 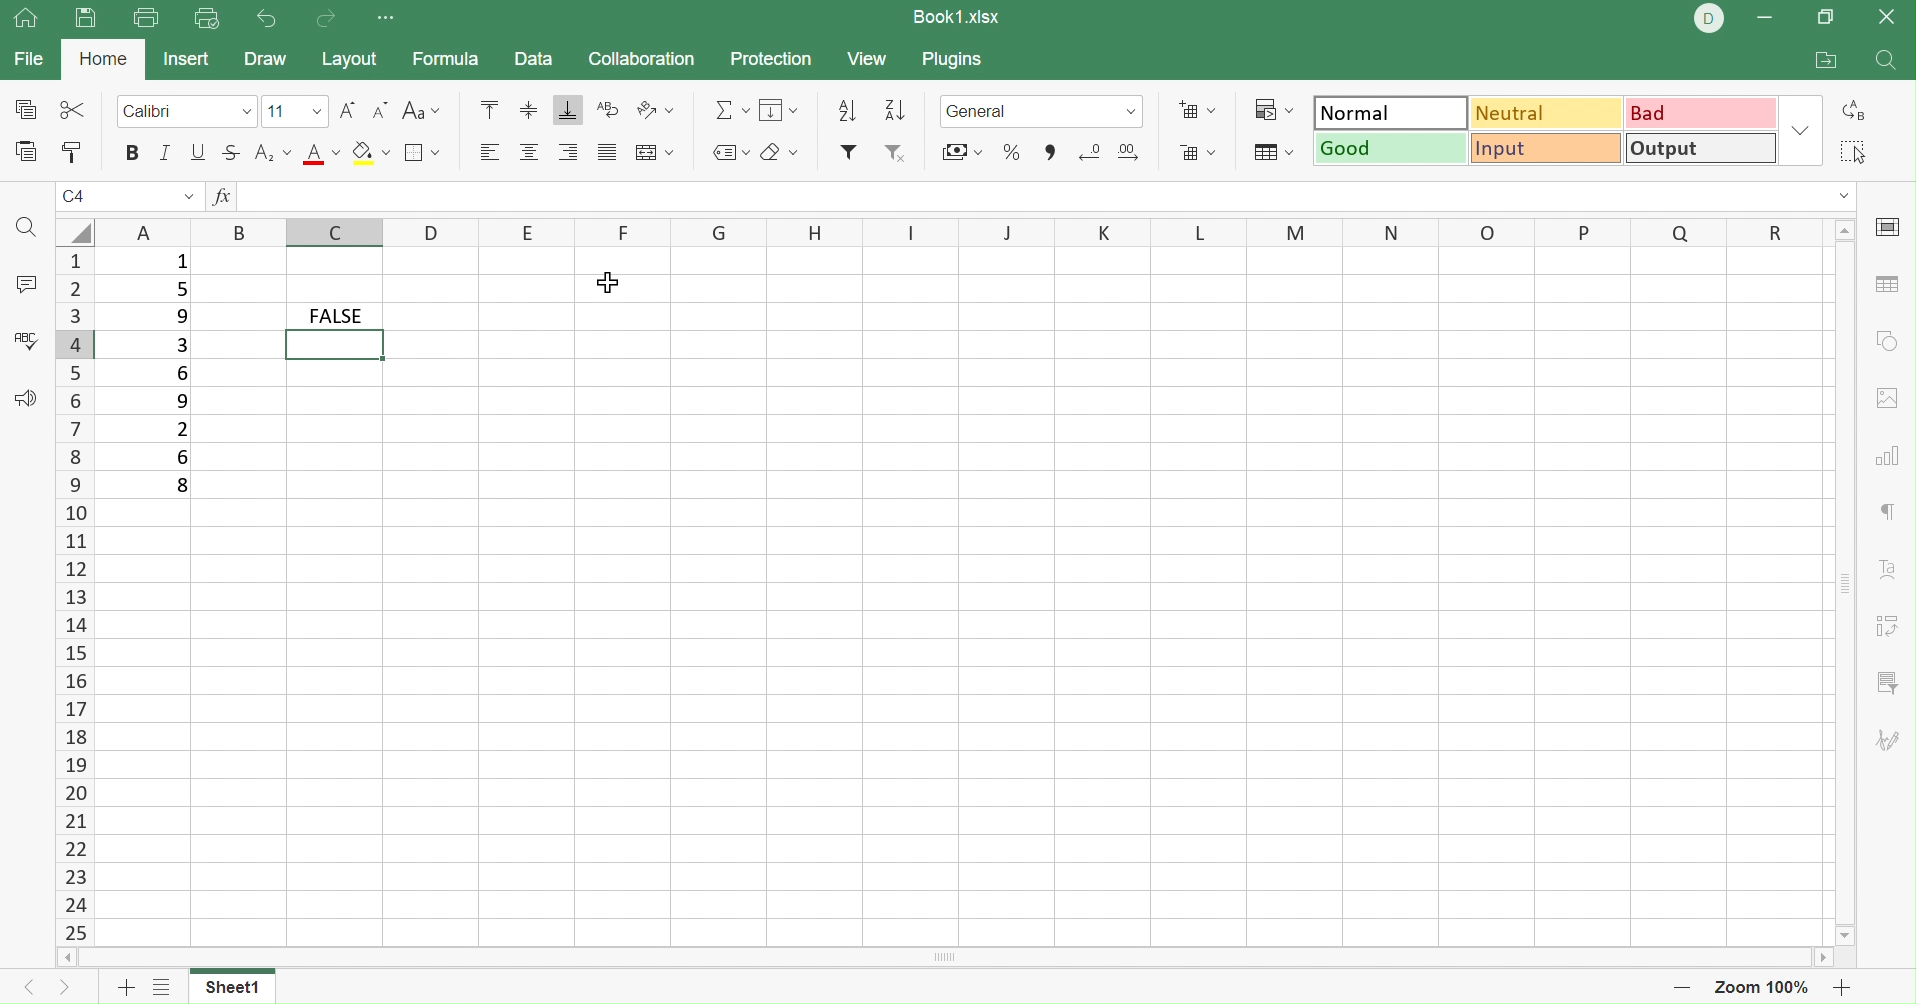 I want to click on Copy style, so click(x=70, y=153).